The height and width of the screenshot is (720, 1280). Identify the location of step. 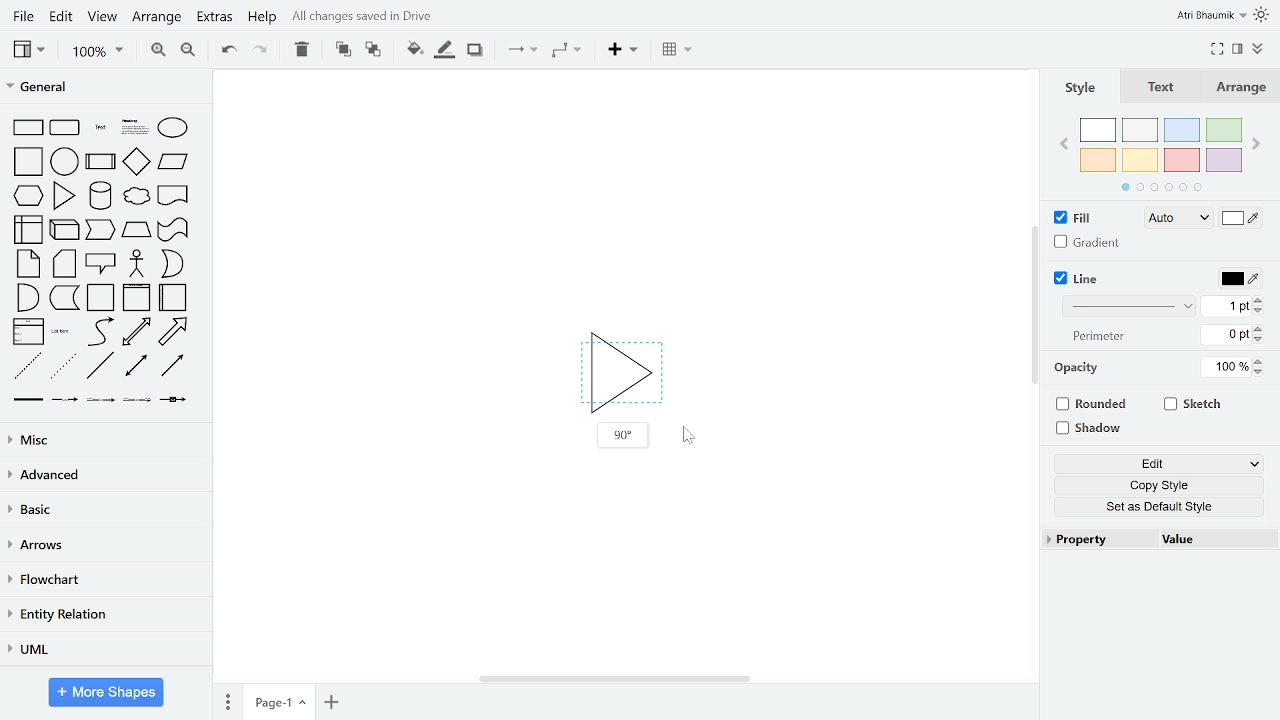
(102, 231).